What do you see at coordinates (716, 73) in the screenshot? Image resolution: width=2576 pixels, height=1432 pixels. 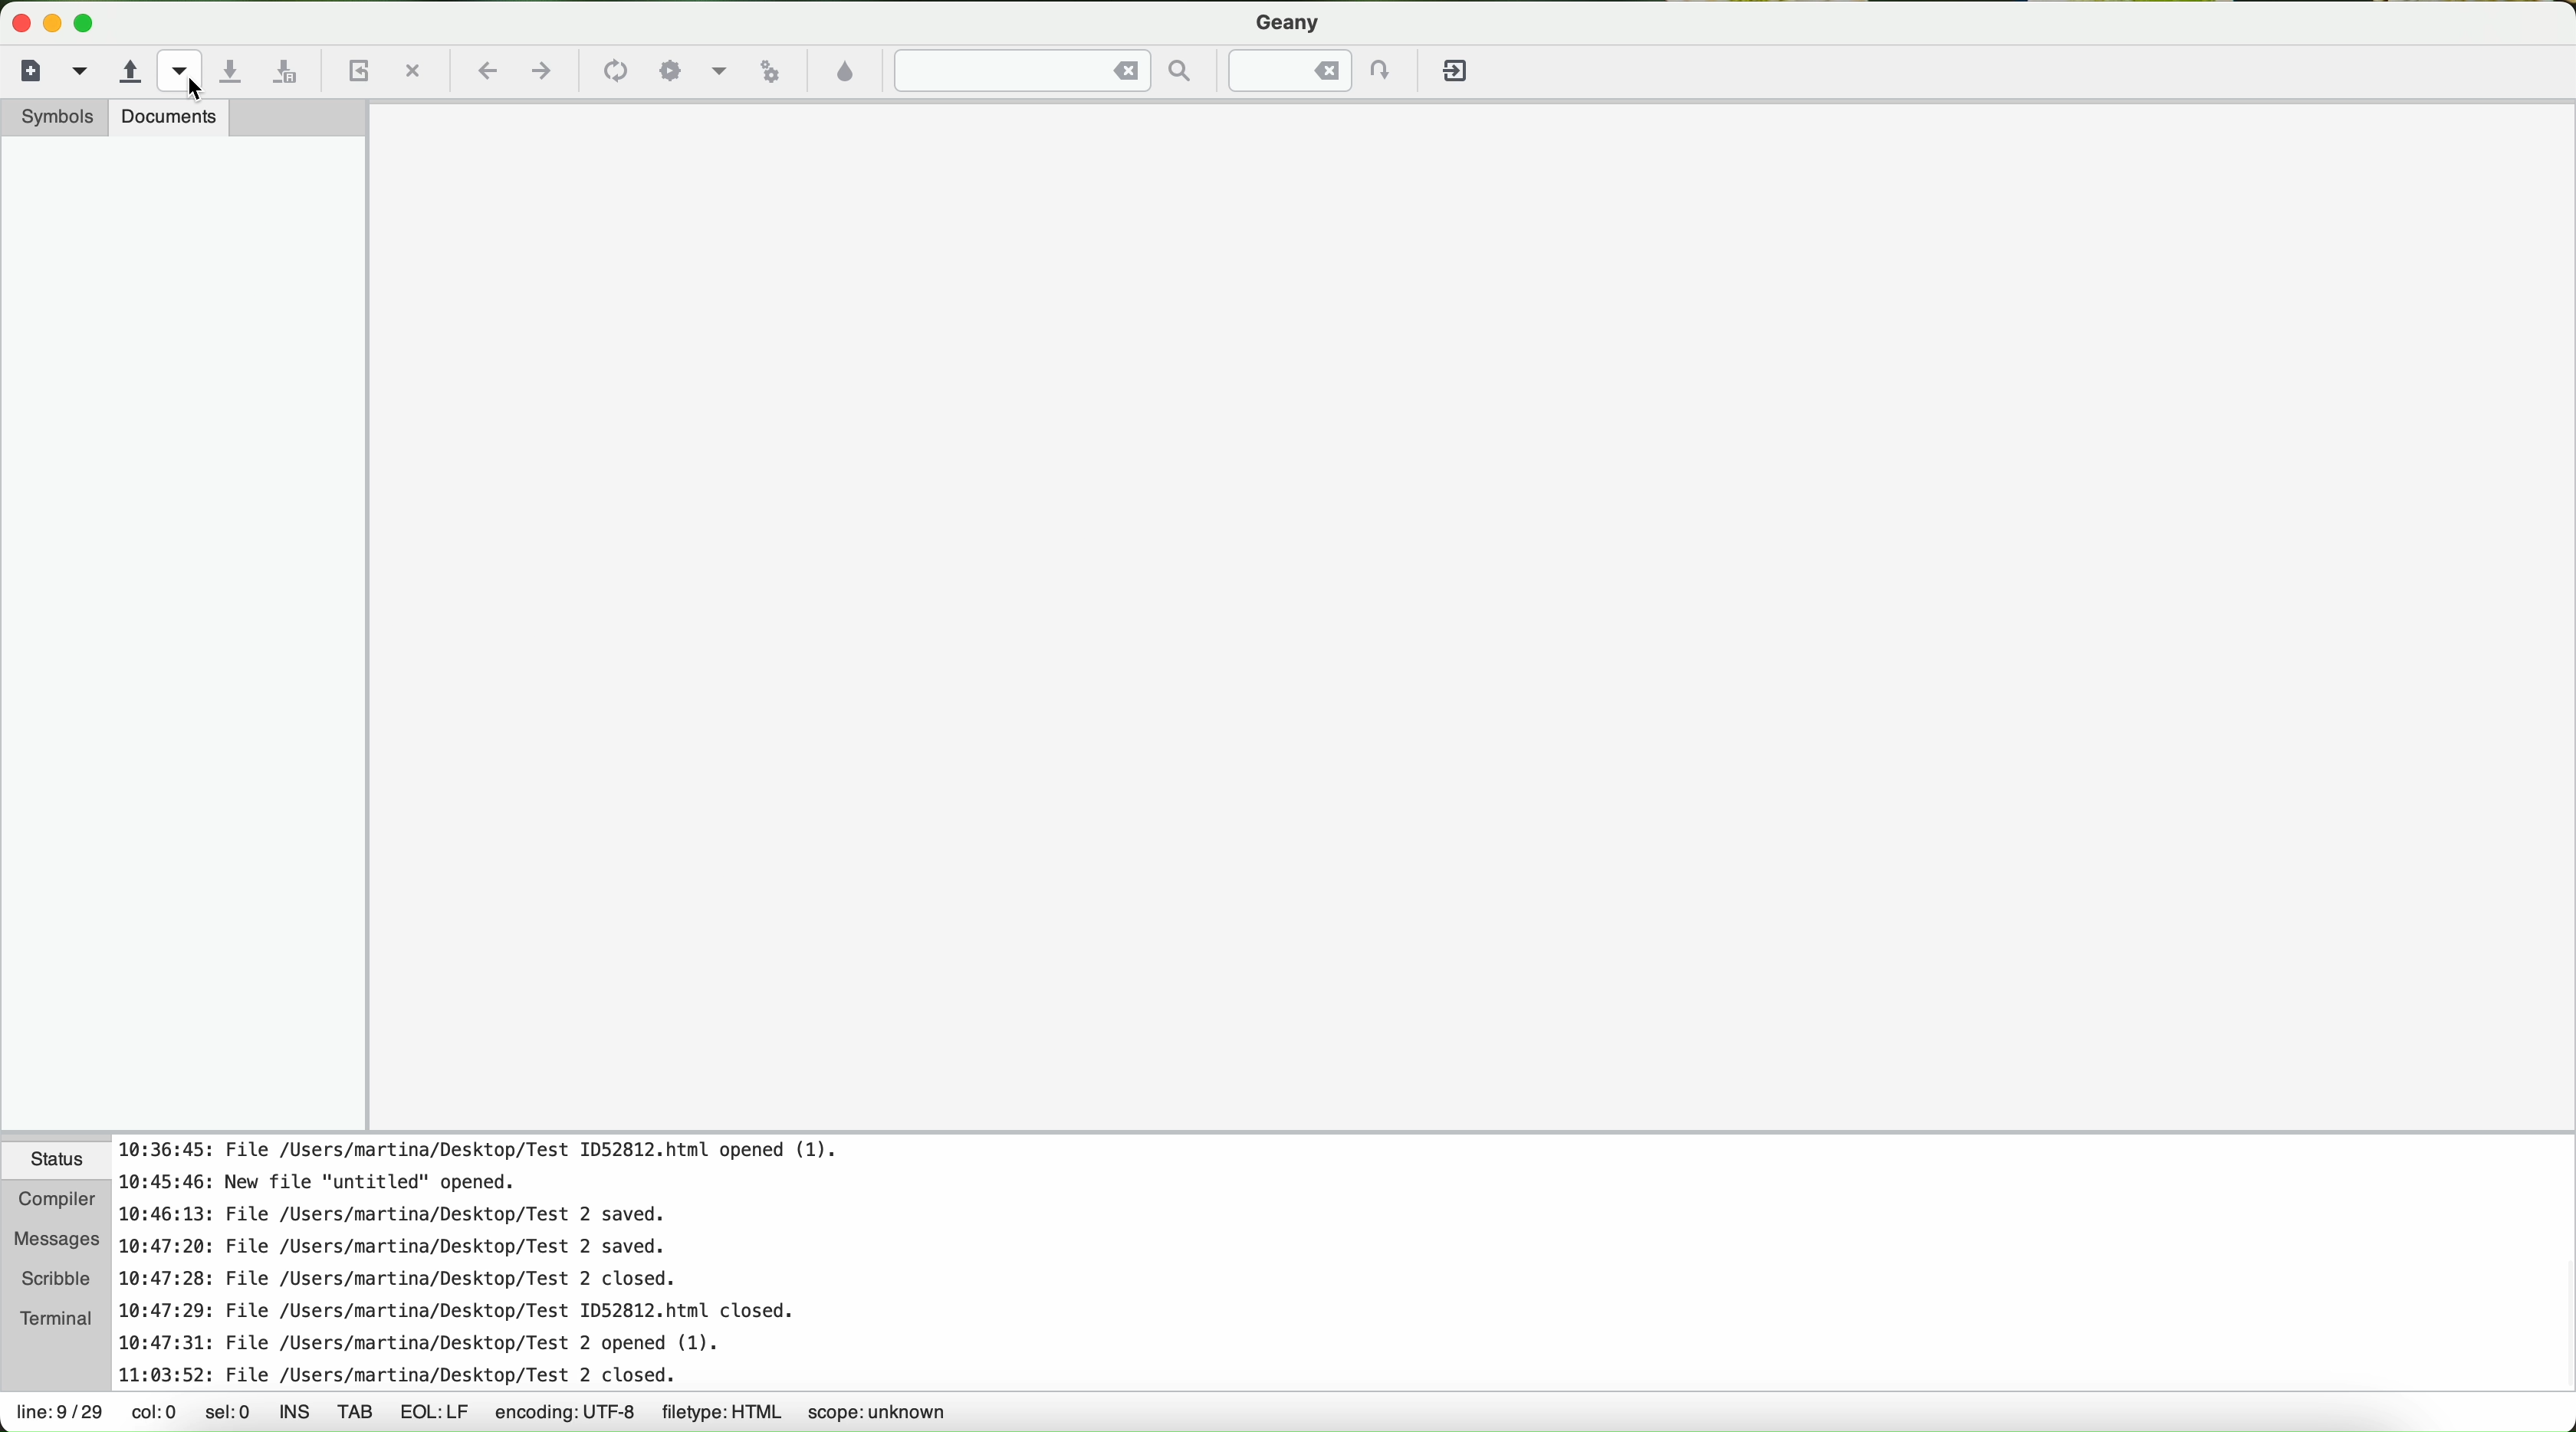 I see `icon` at bounding box center [716, 73].